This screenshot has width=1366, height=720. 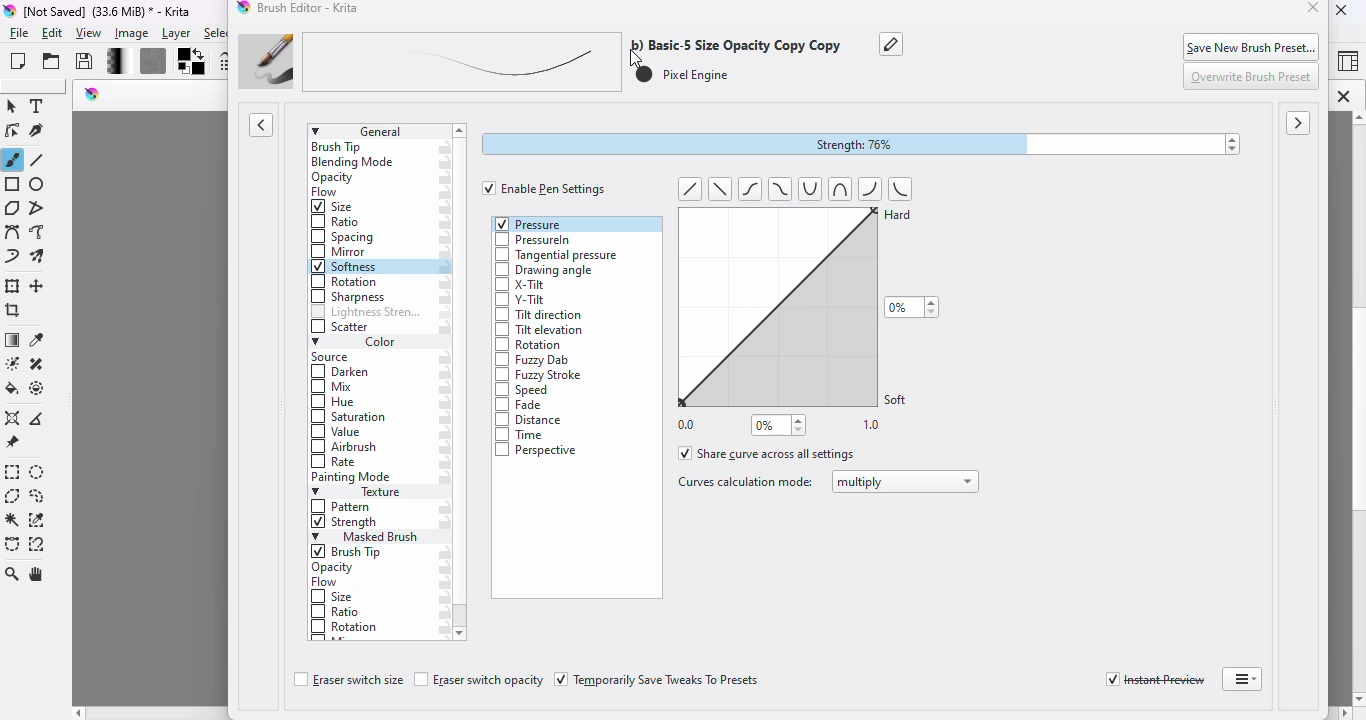 What do you see at coordinates (19, 34) in the screenshot?
I see `file` at bounding box center [19, 34].